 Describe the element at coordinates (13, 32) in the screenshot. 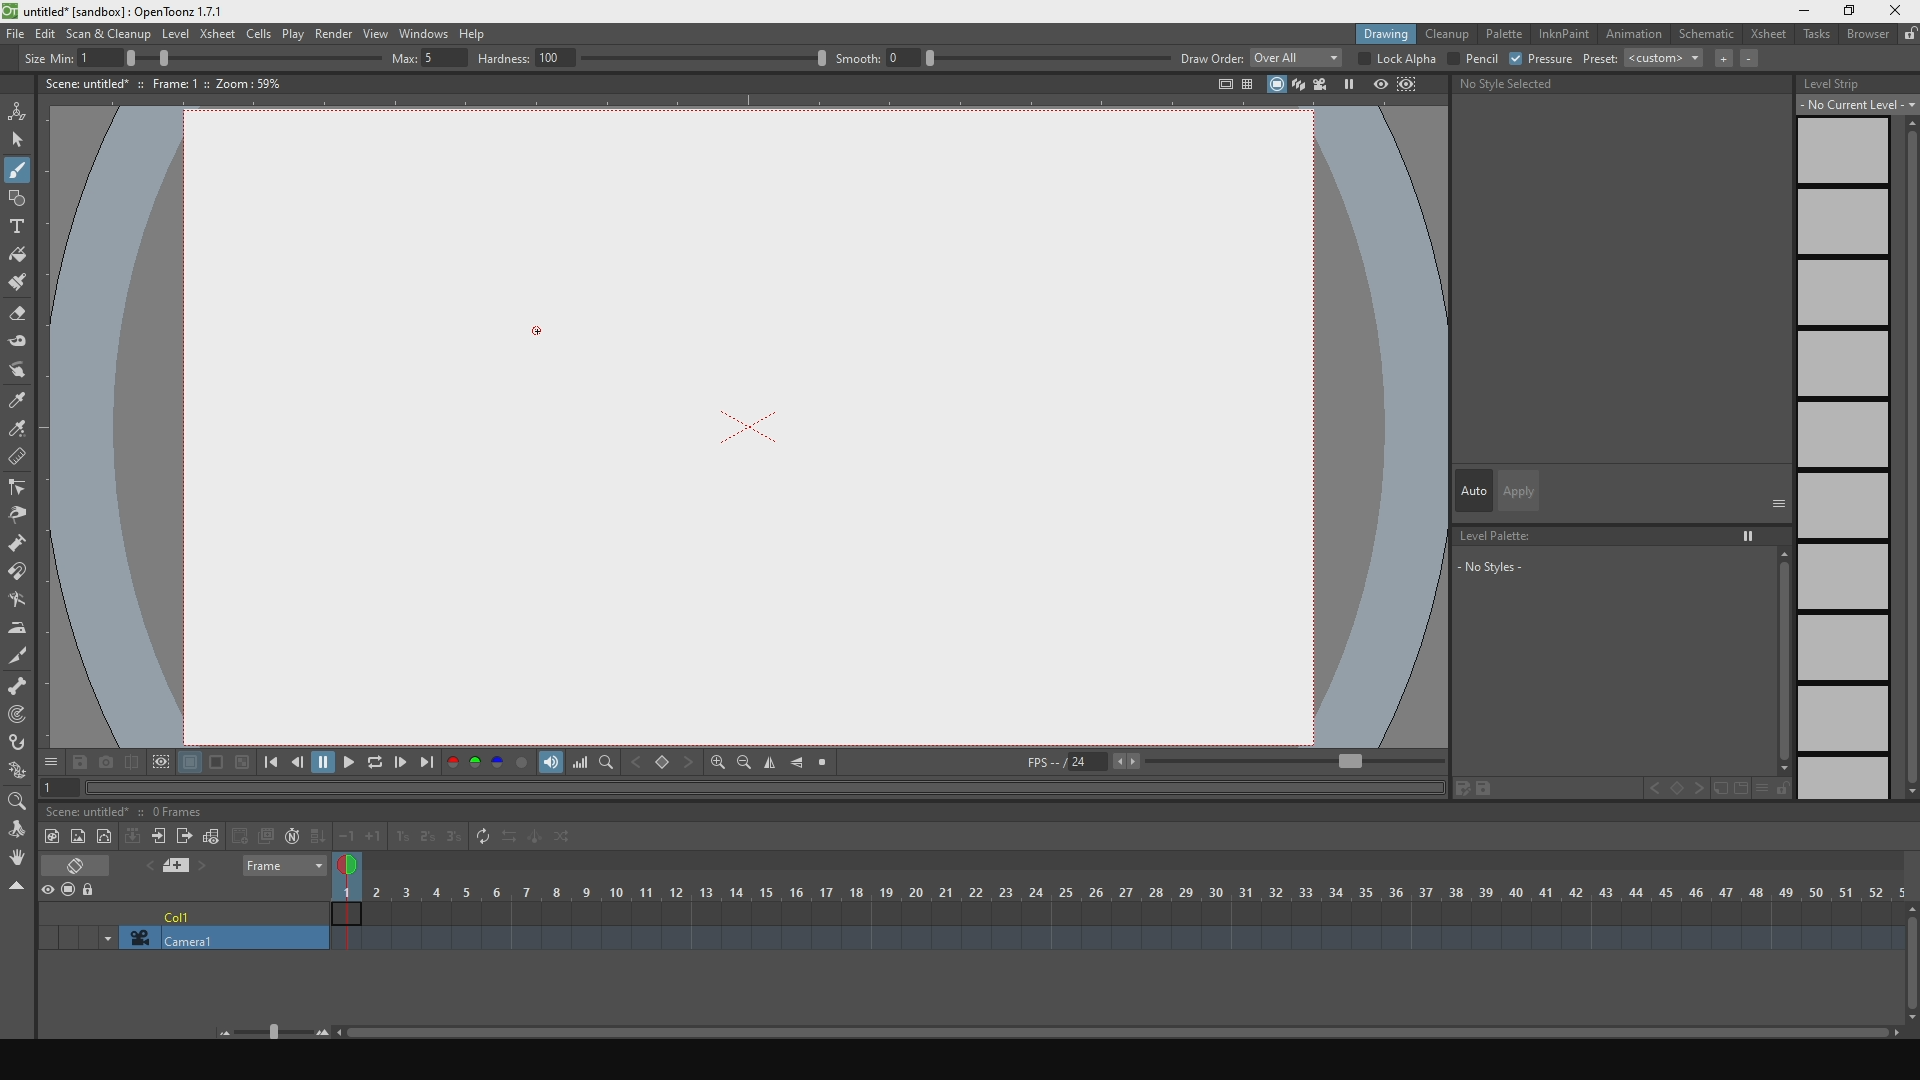

I see `file` at that location.